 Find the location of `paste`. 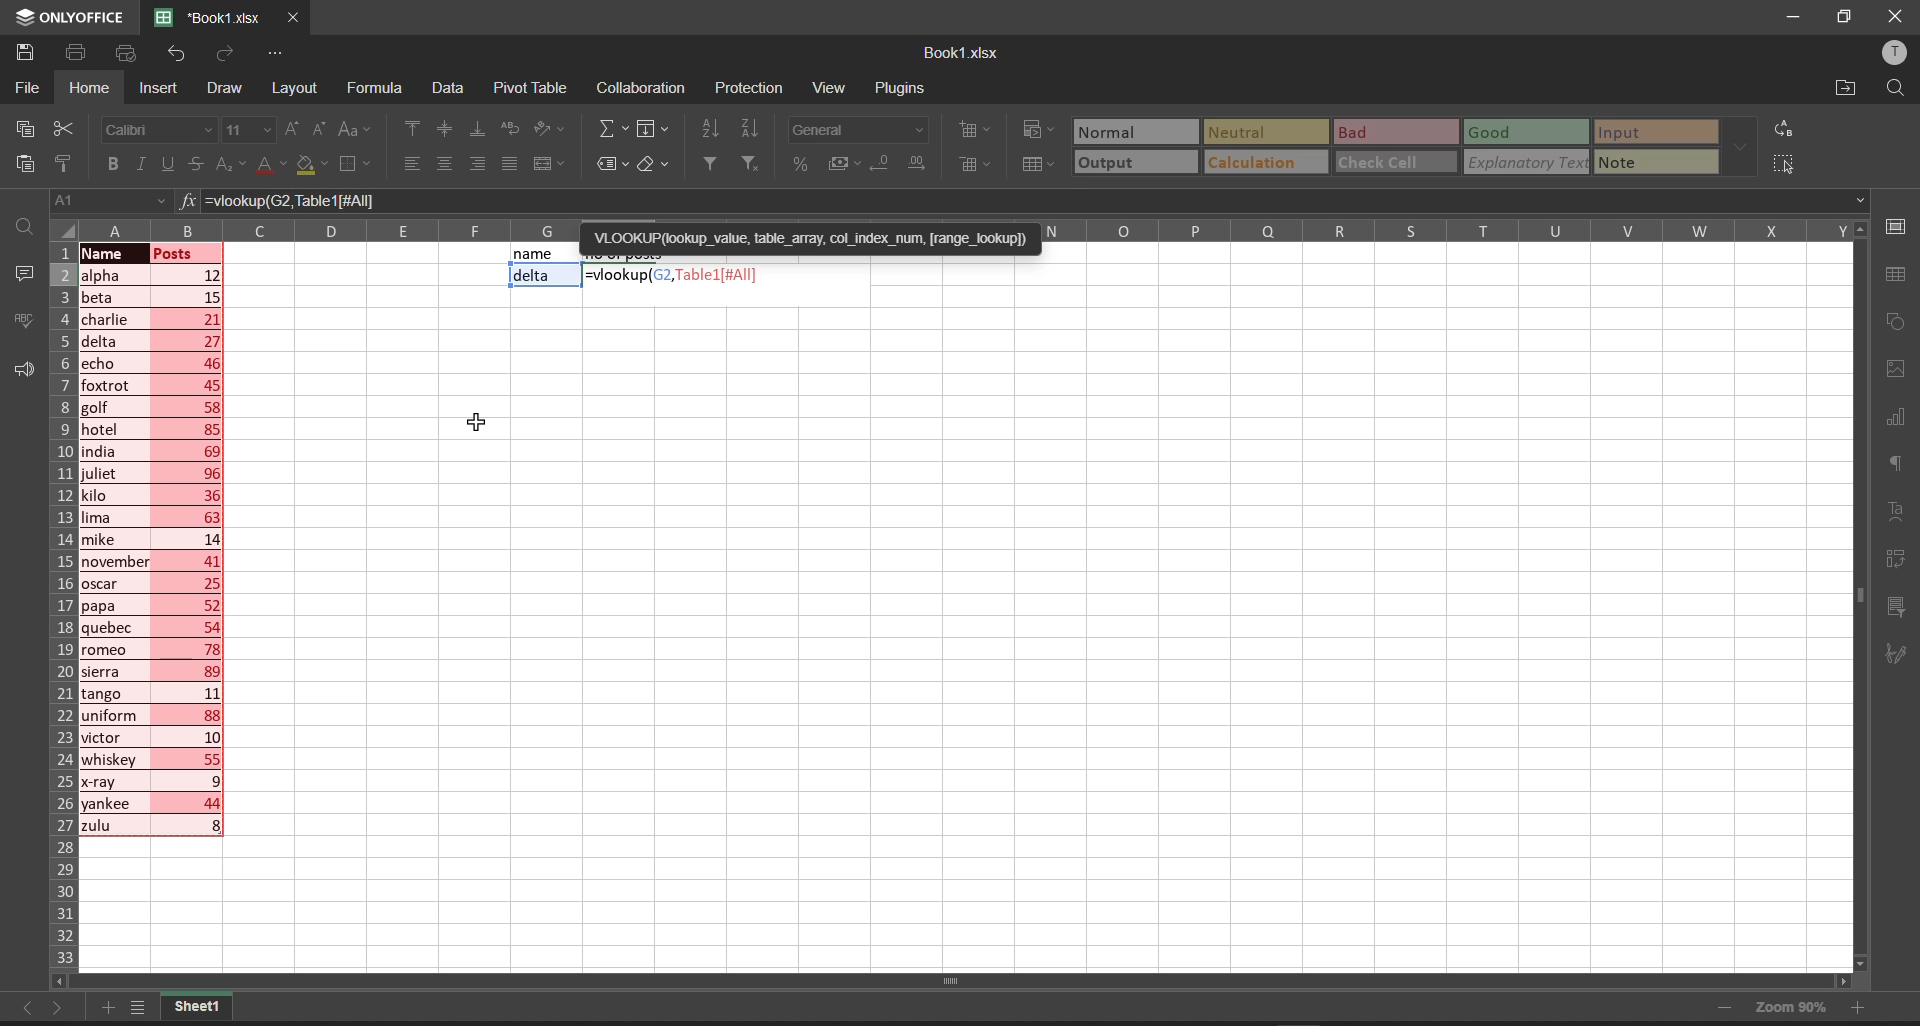

paste is located at coordinates (20, 163).